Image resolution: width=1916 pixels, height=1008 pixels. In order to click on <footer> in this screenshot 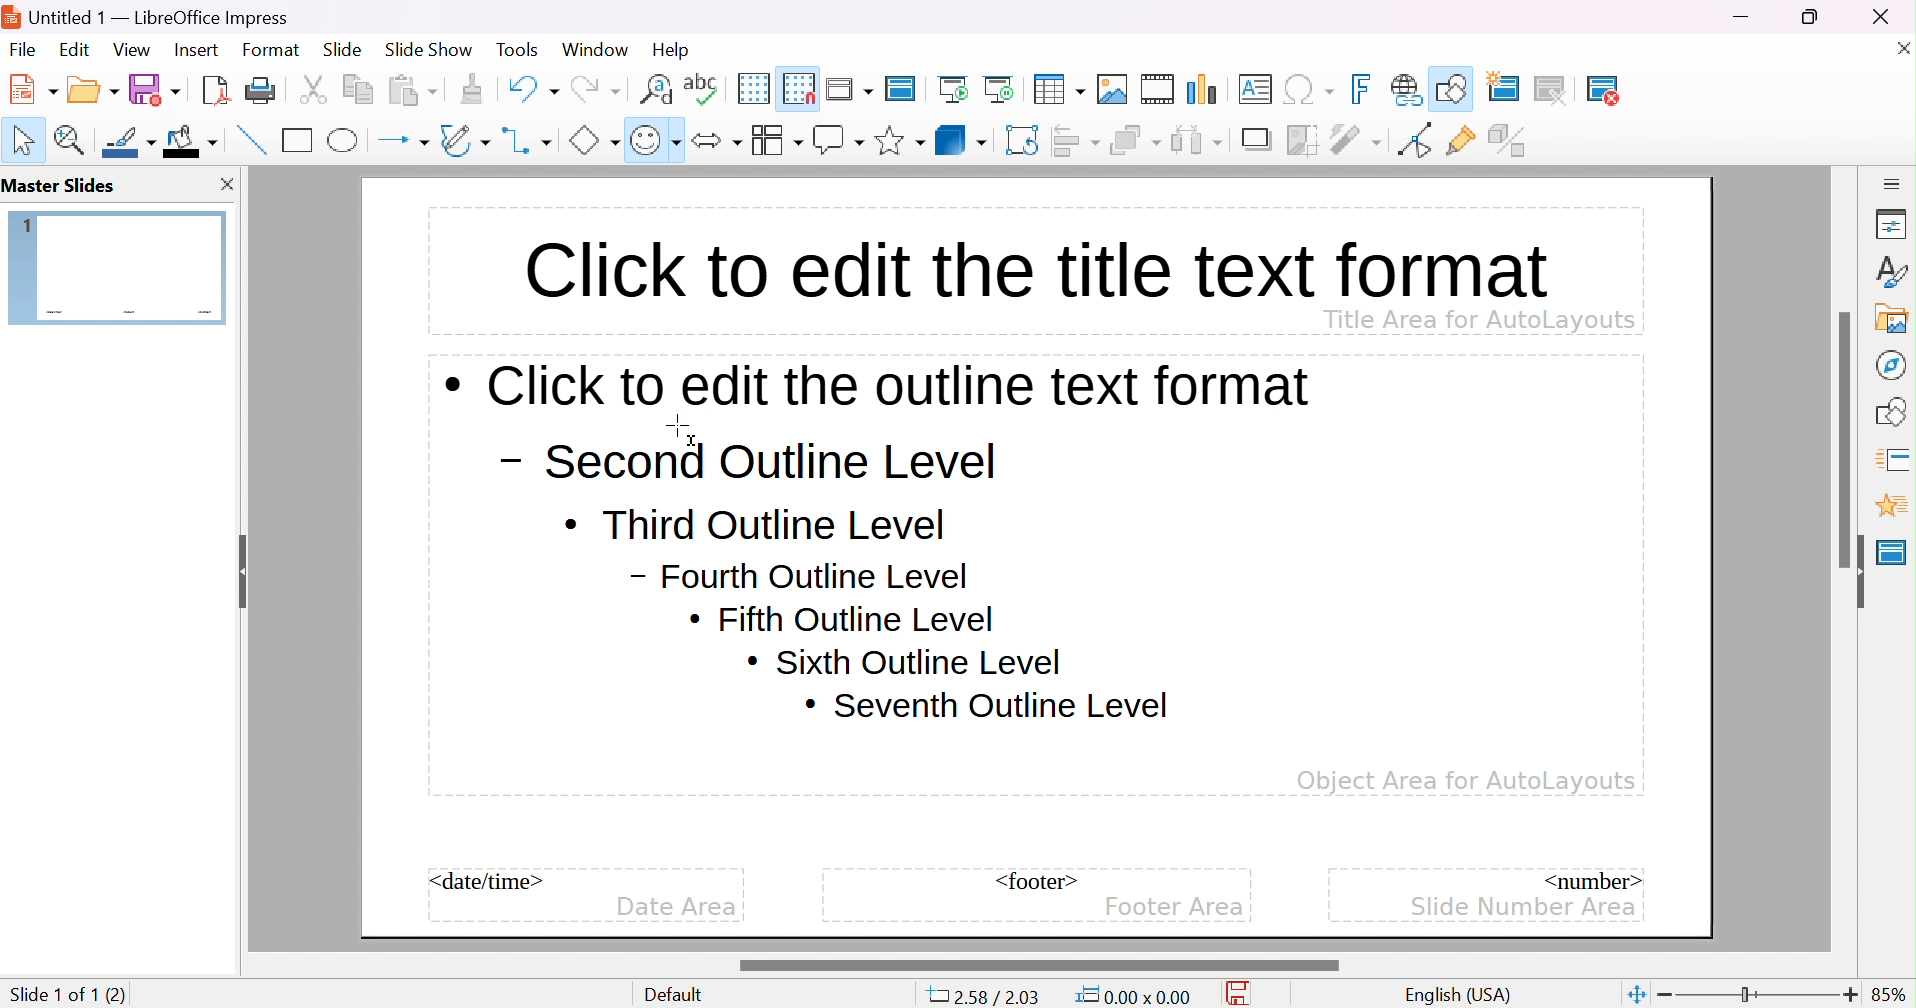, I will do `click(1037, 881)`.